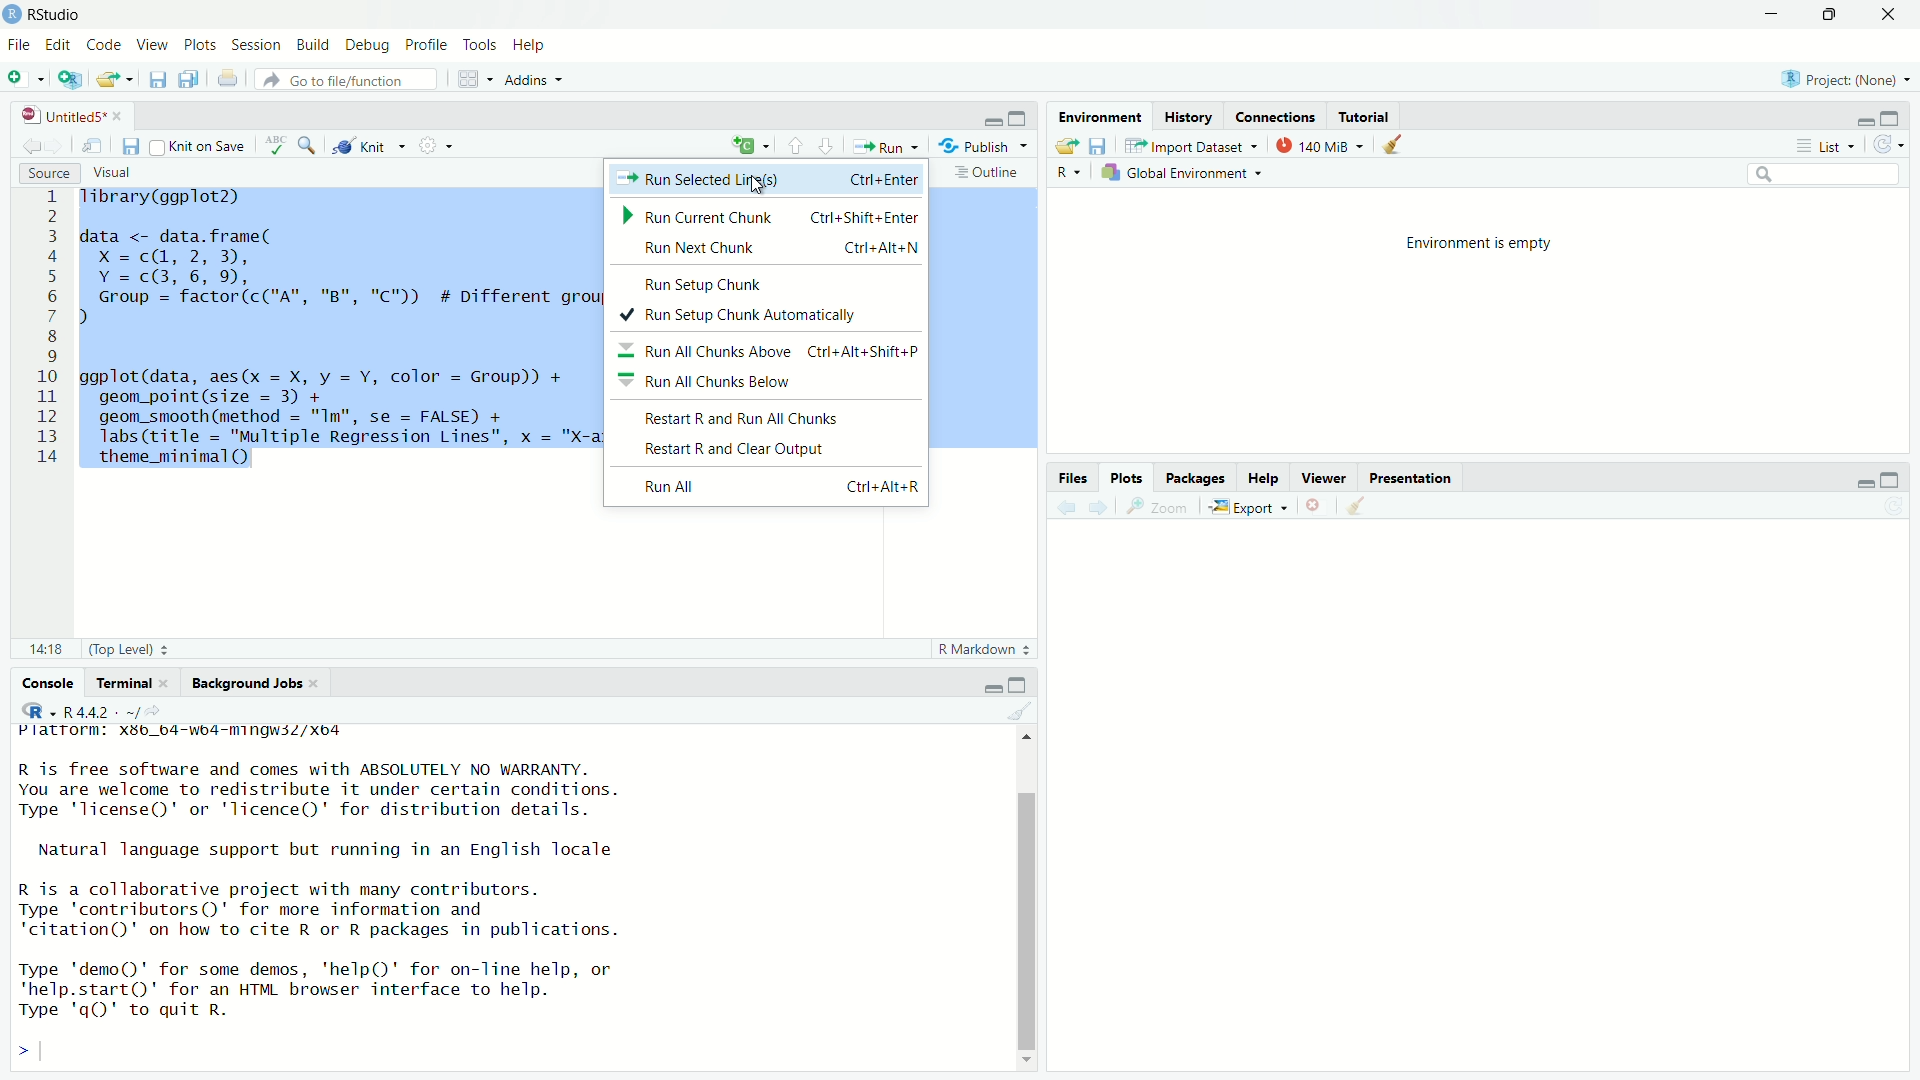 Image resolution: width=1920 pixels, height=1080 pixels. What do you see at coordinates (1101, 117) in the screenshot?
I see `Environment` at bounding box center [1101, 117].